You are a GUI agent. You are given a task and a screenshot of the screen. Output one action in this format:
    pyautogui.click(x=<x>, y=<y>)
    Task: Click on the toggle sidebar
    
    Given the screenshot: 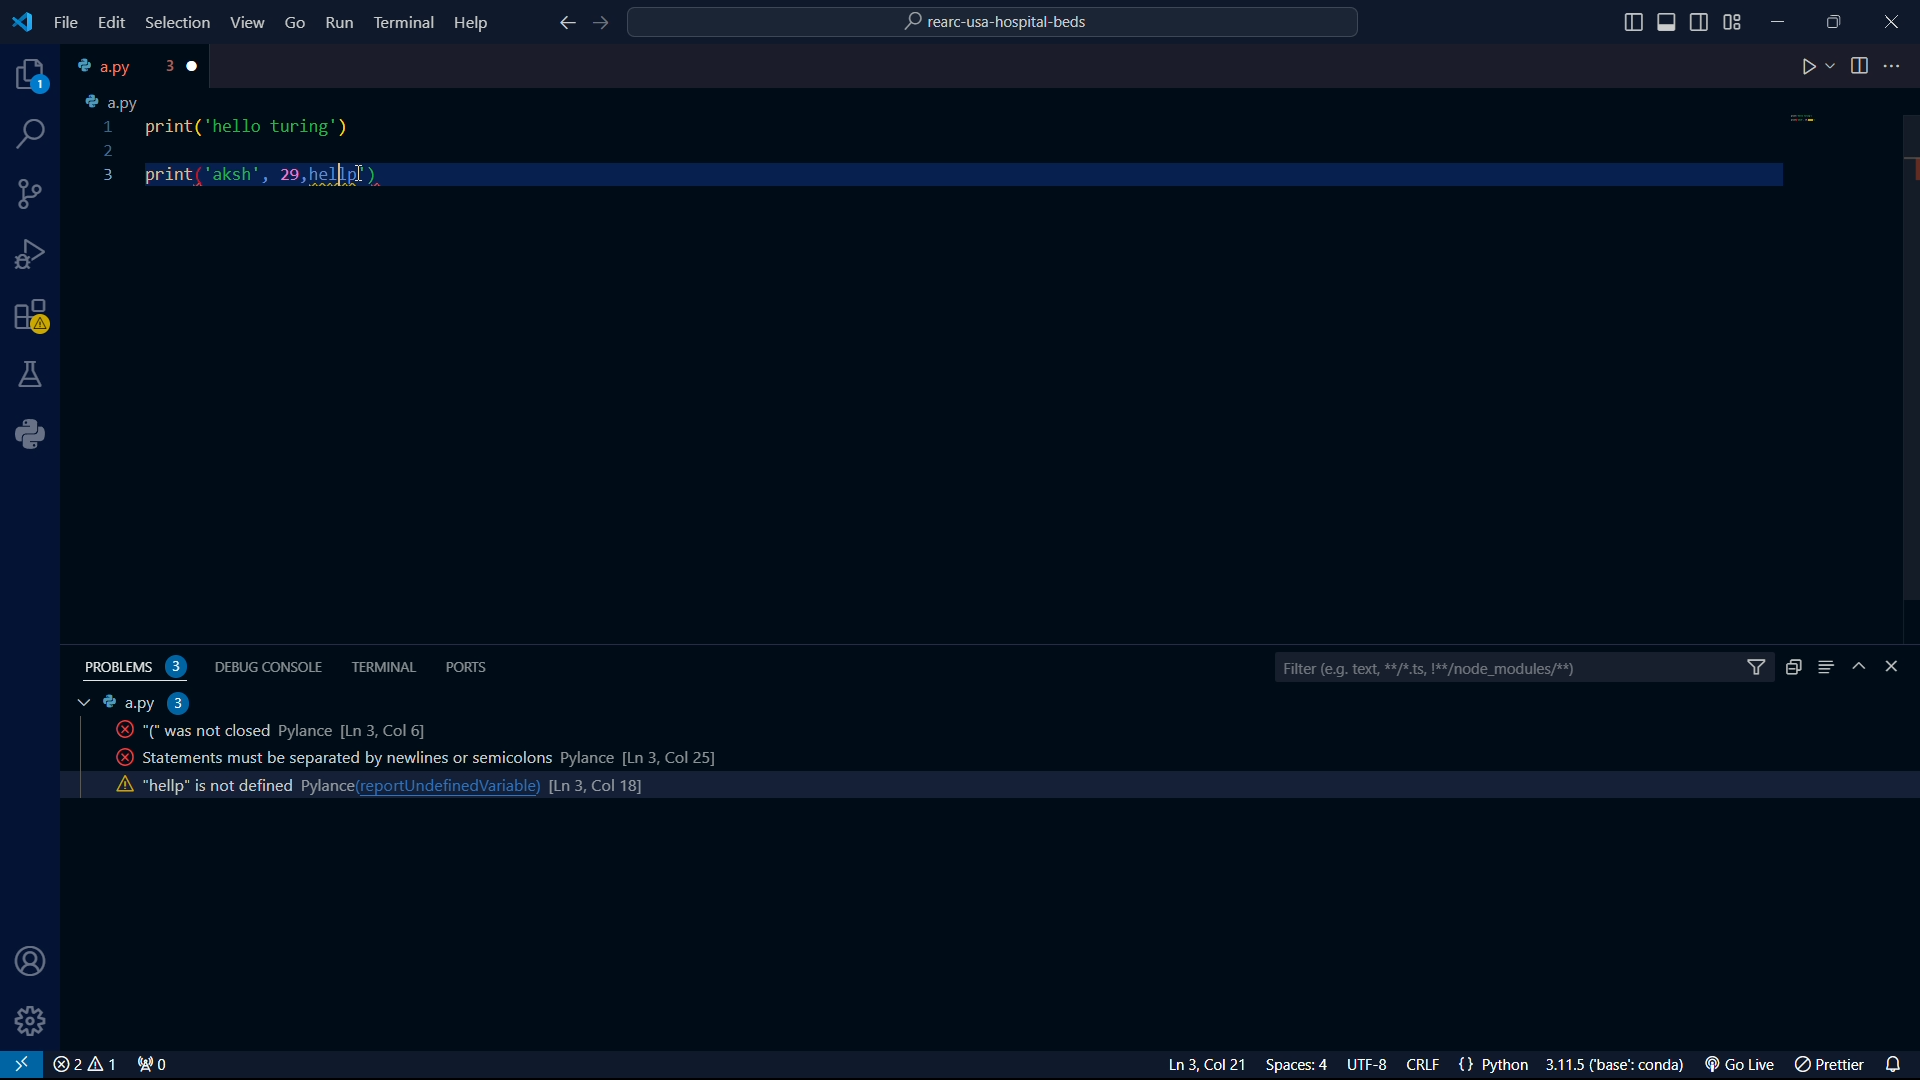 What is the action you would take?
    pyautogui.click(x=1633, y=23)
    